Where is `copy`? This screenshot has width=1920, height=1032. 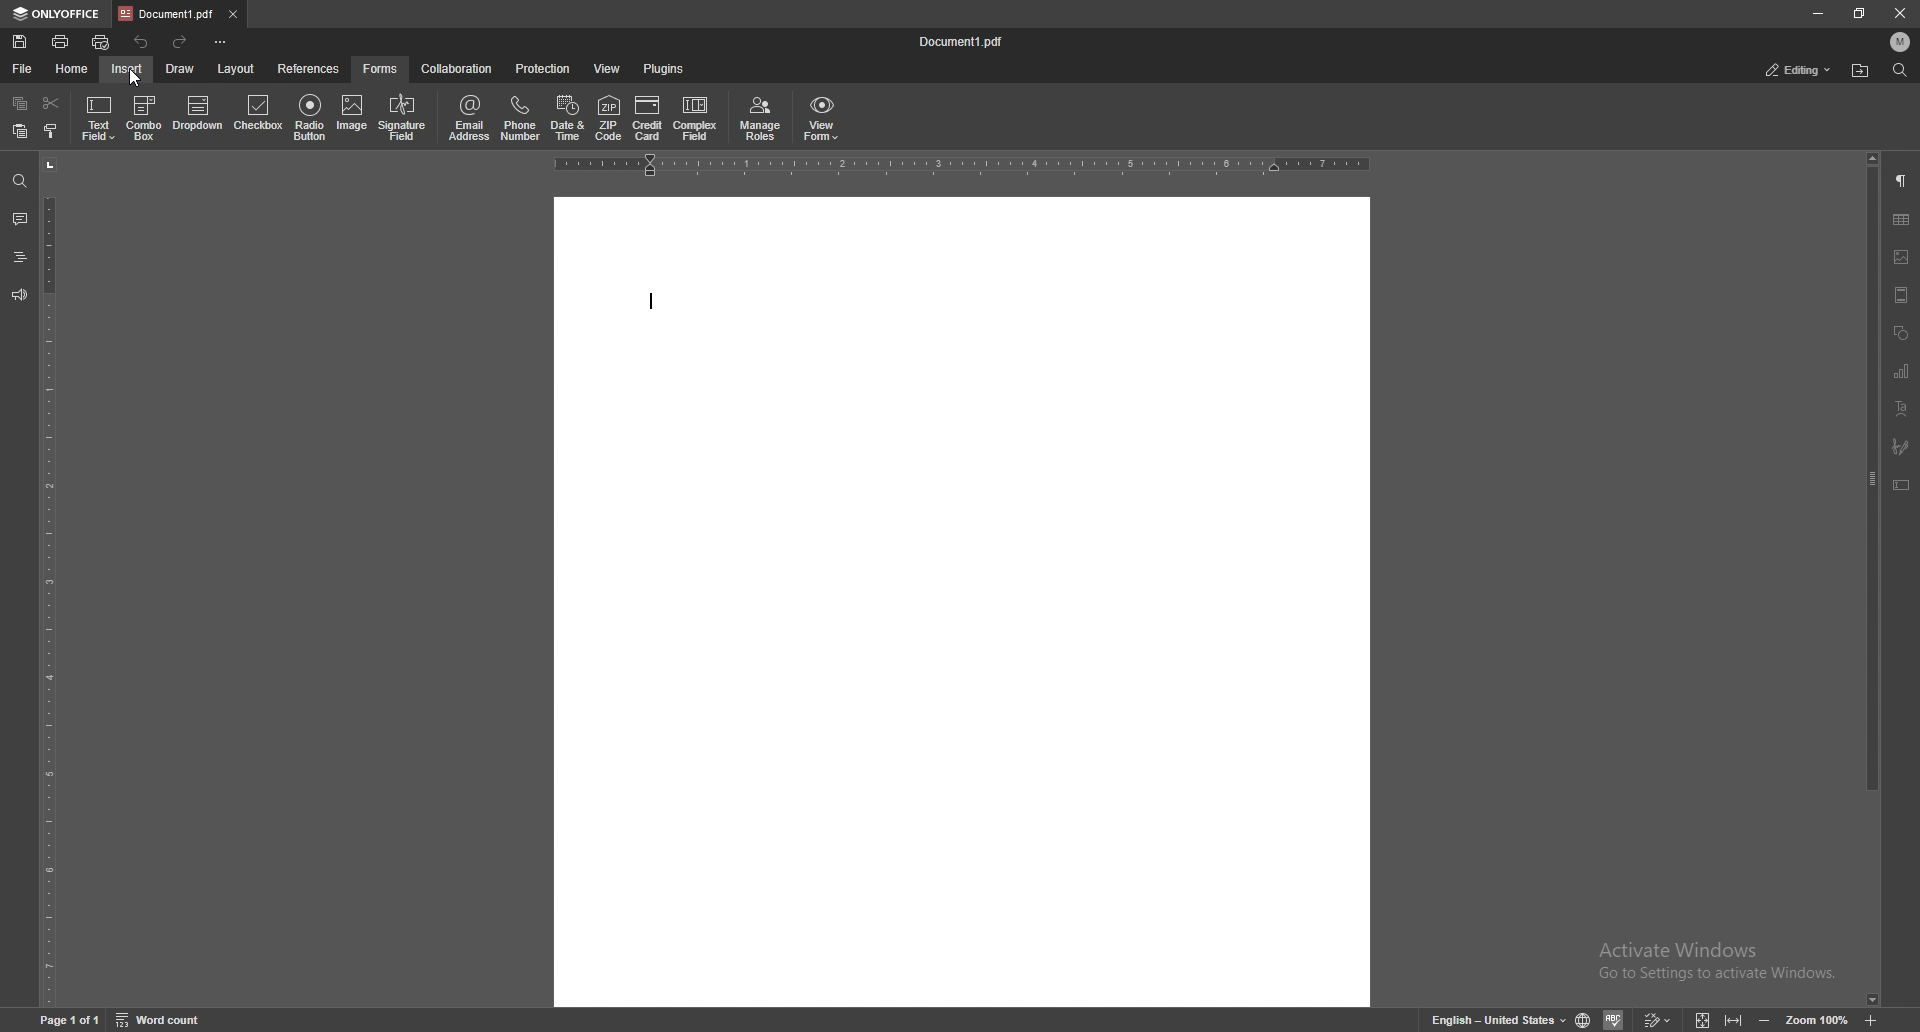
copy is located at coordinates (20, 103).